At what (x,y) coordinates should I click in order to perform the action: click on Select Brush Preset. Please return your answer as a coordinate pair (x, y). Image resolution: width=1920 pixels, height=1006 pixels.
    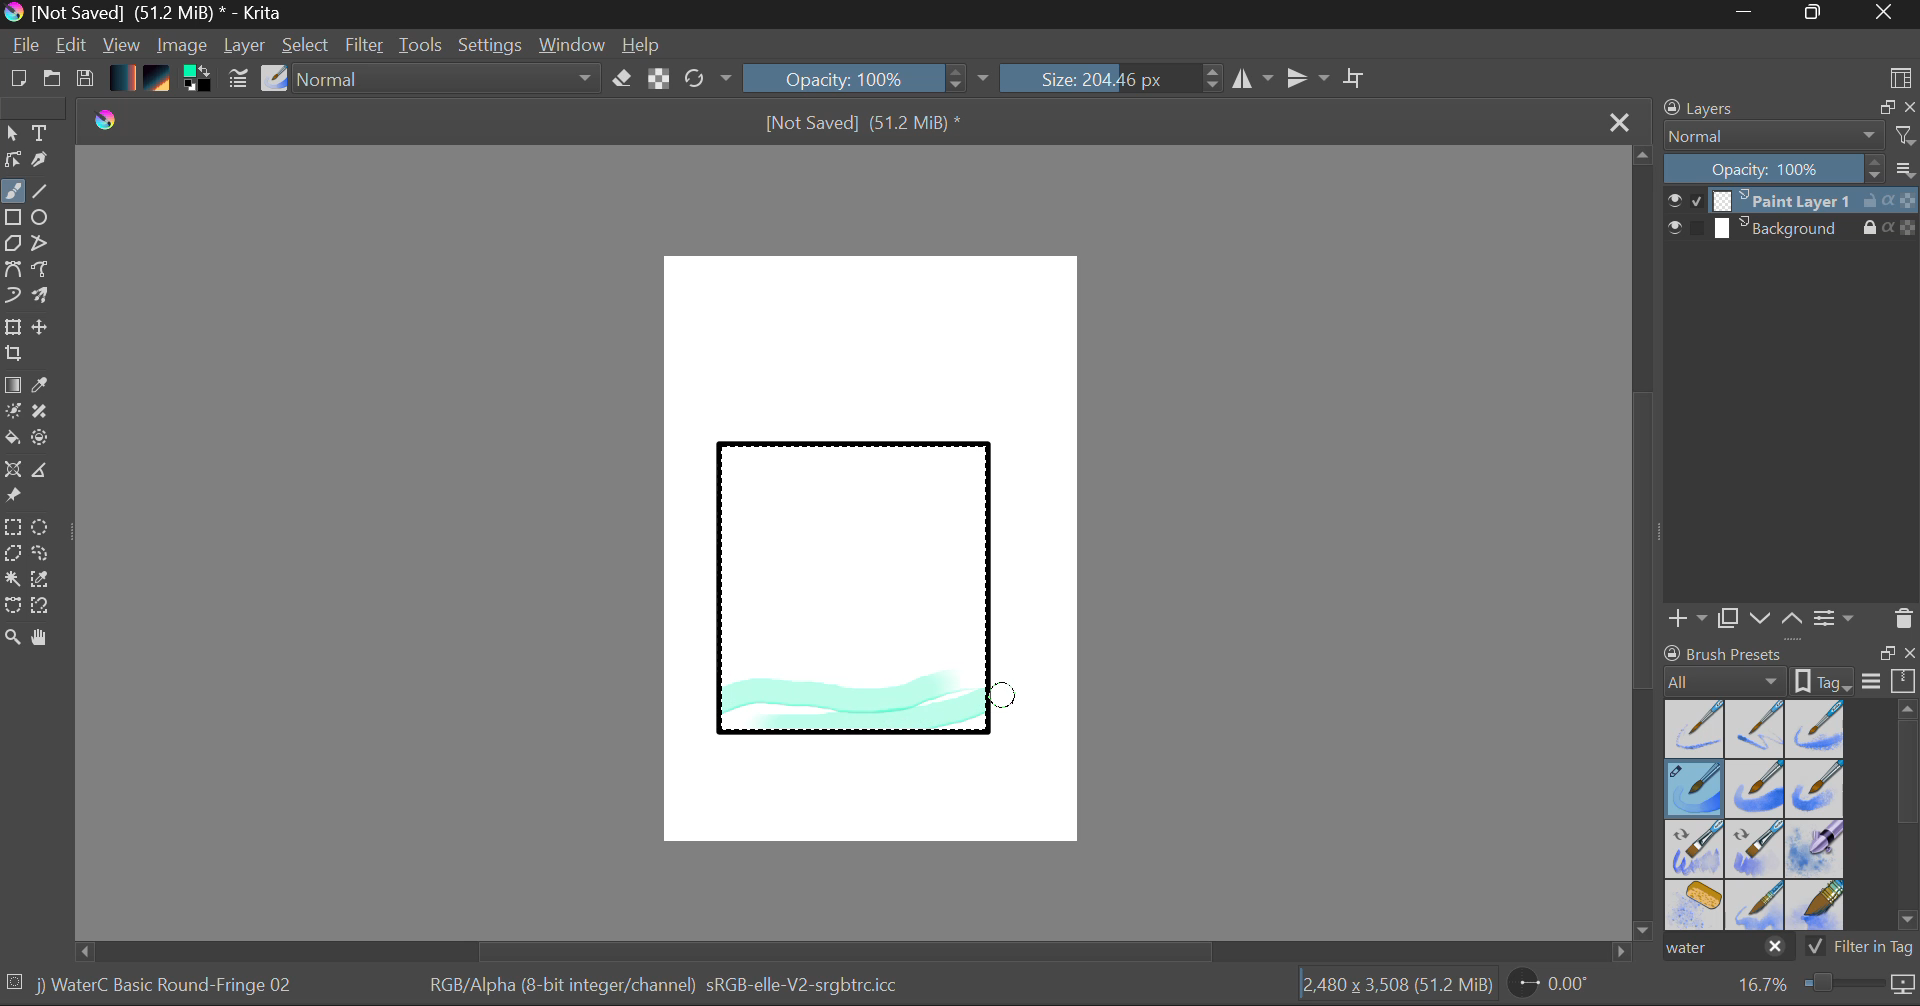
    Looking at the image, I should click on (275, 79).